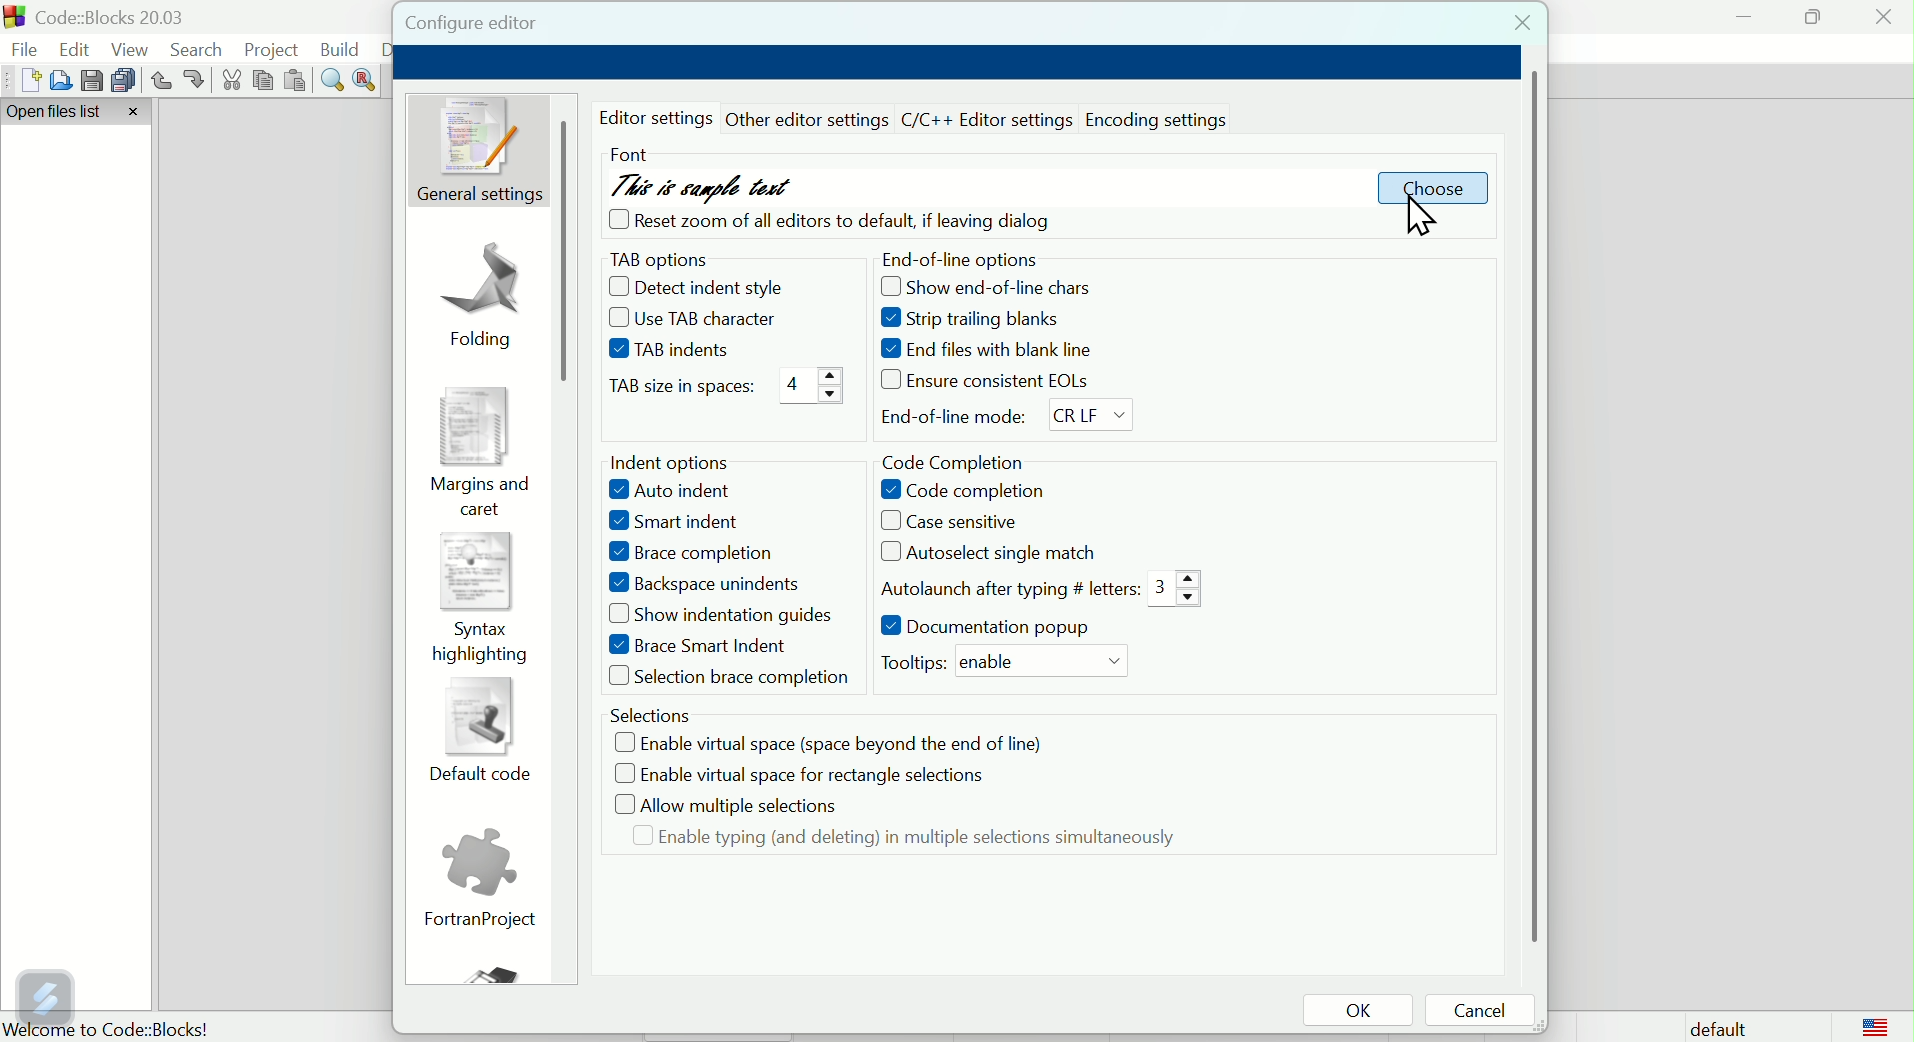 The width and height of the screenshot is (1914, 1042). I want to click on Brace Smart Indent, so click(690, 646).